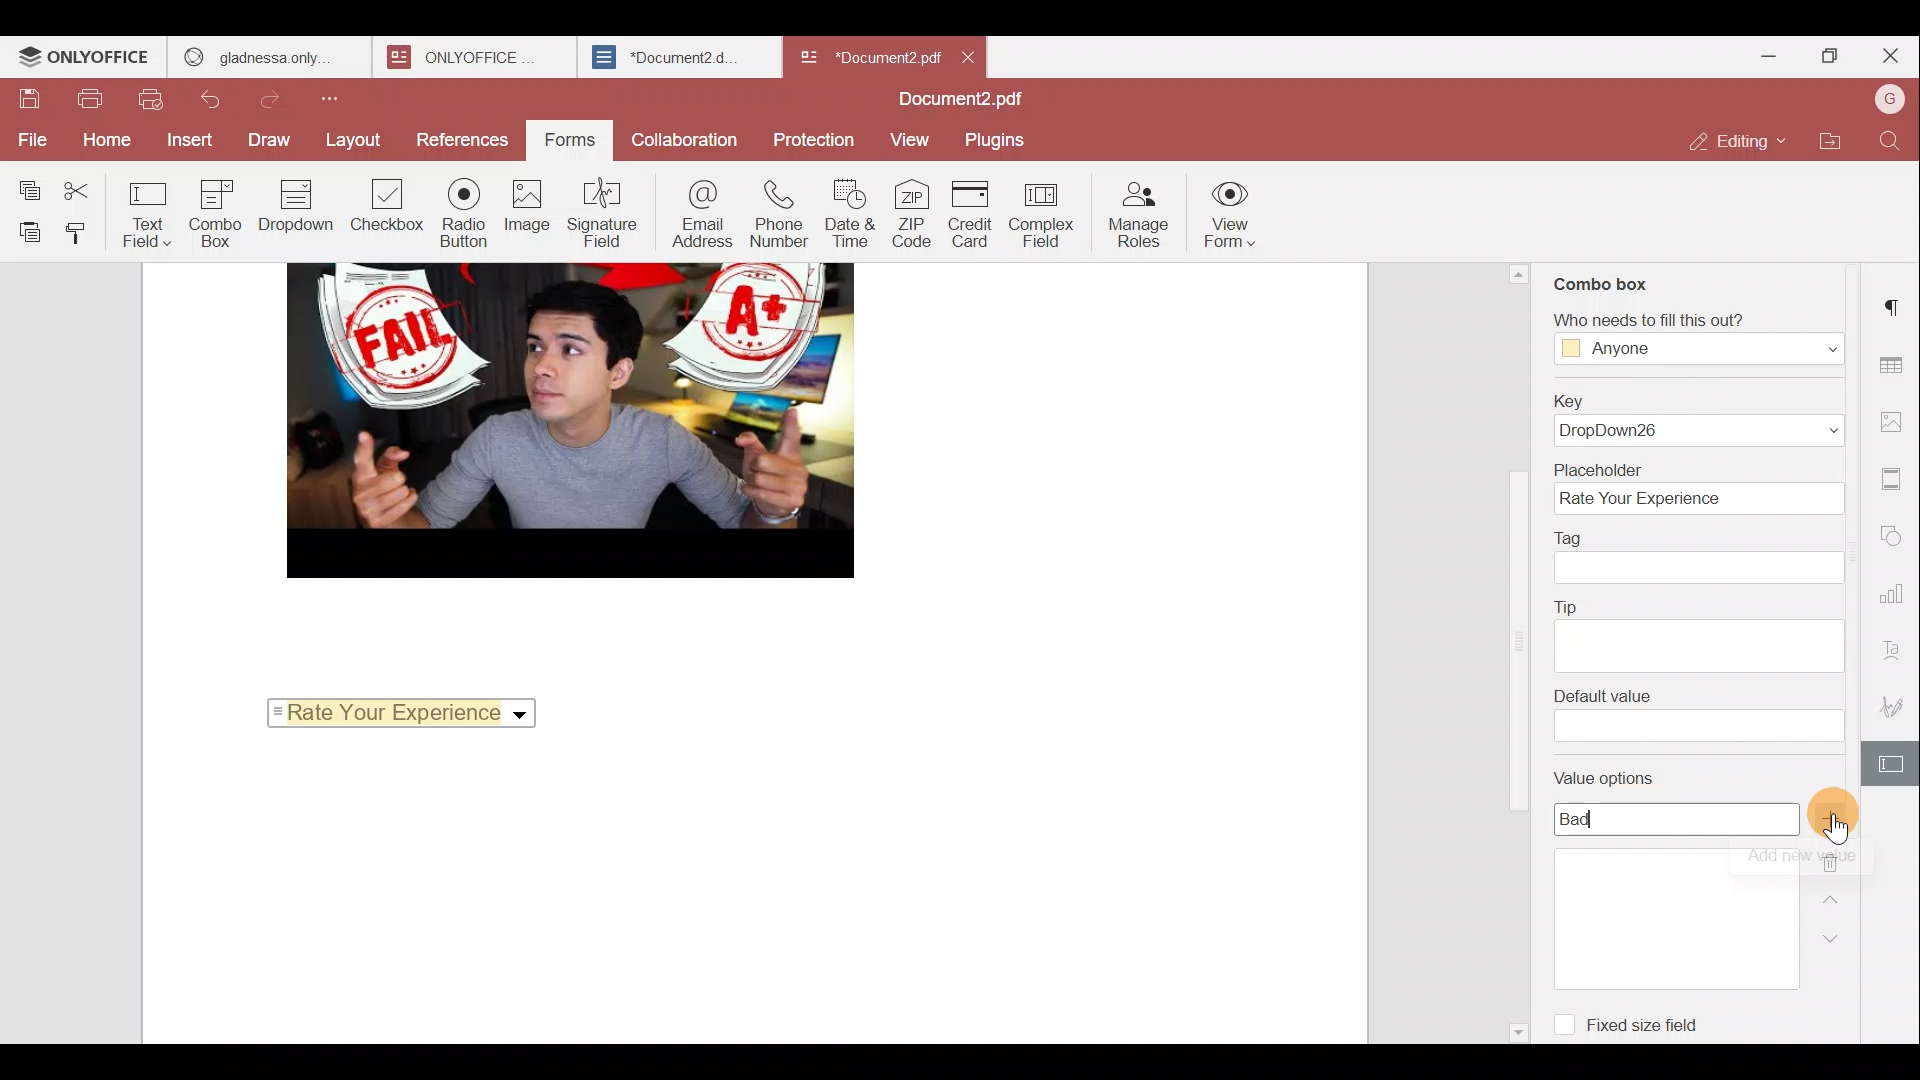  Describe the element at coordinates (868, 55) in the screenshot. I see `*Document2 pdf` at that location.